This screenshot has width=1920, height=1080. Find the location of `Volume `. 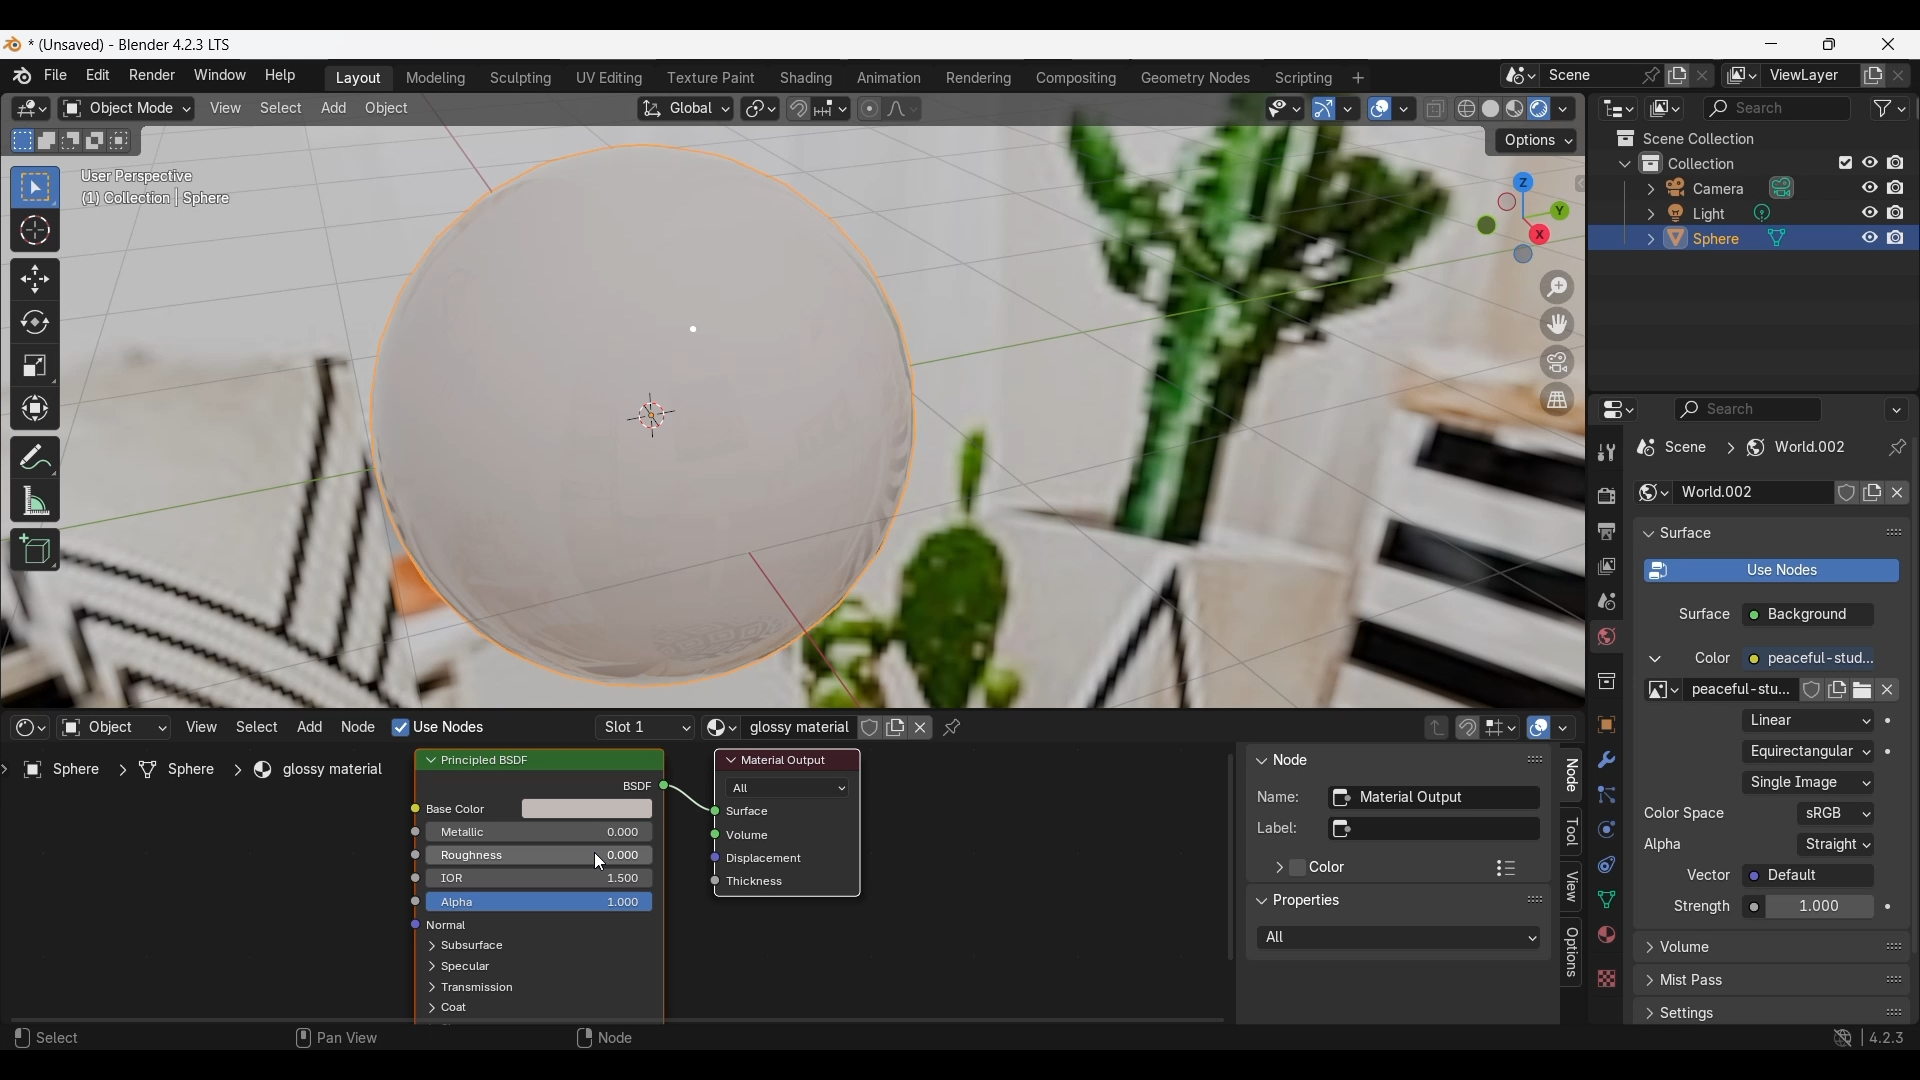

Volume  is located at coordinates (1688, 947).